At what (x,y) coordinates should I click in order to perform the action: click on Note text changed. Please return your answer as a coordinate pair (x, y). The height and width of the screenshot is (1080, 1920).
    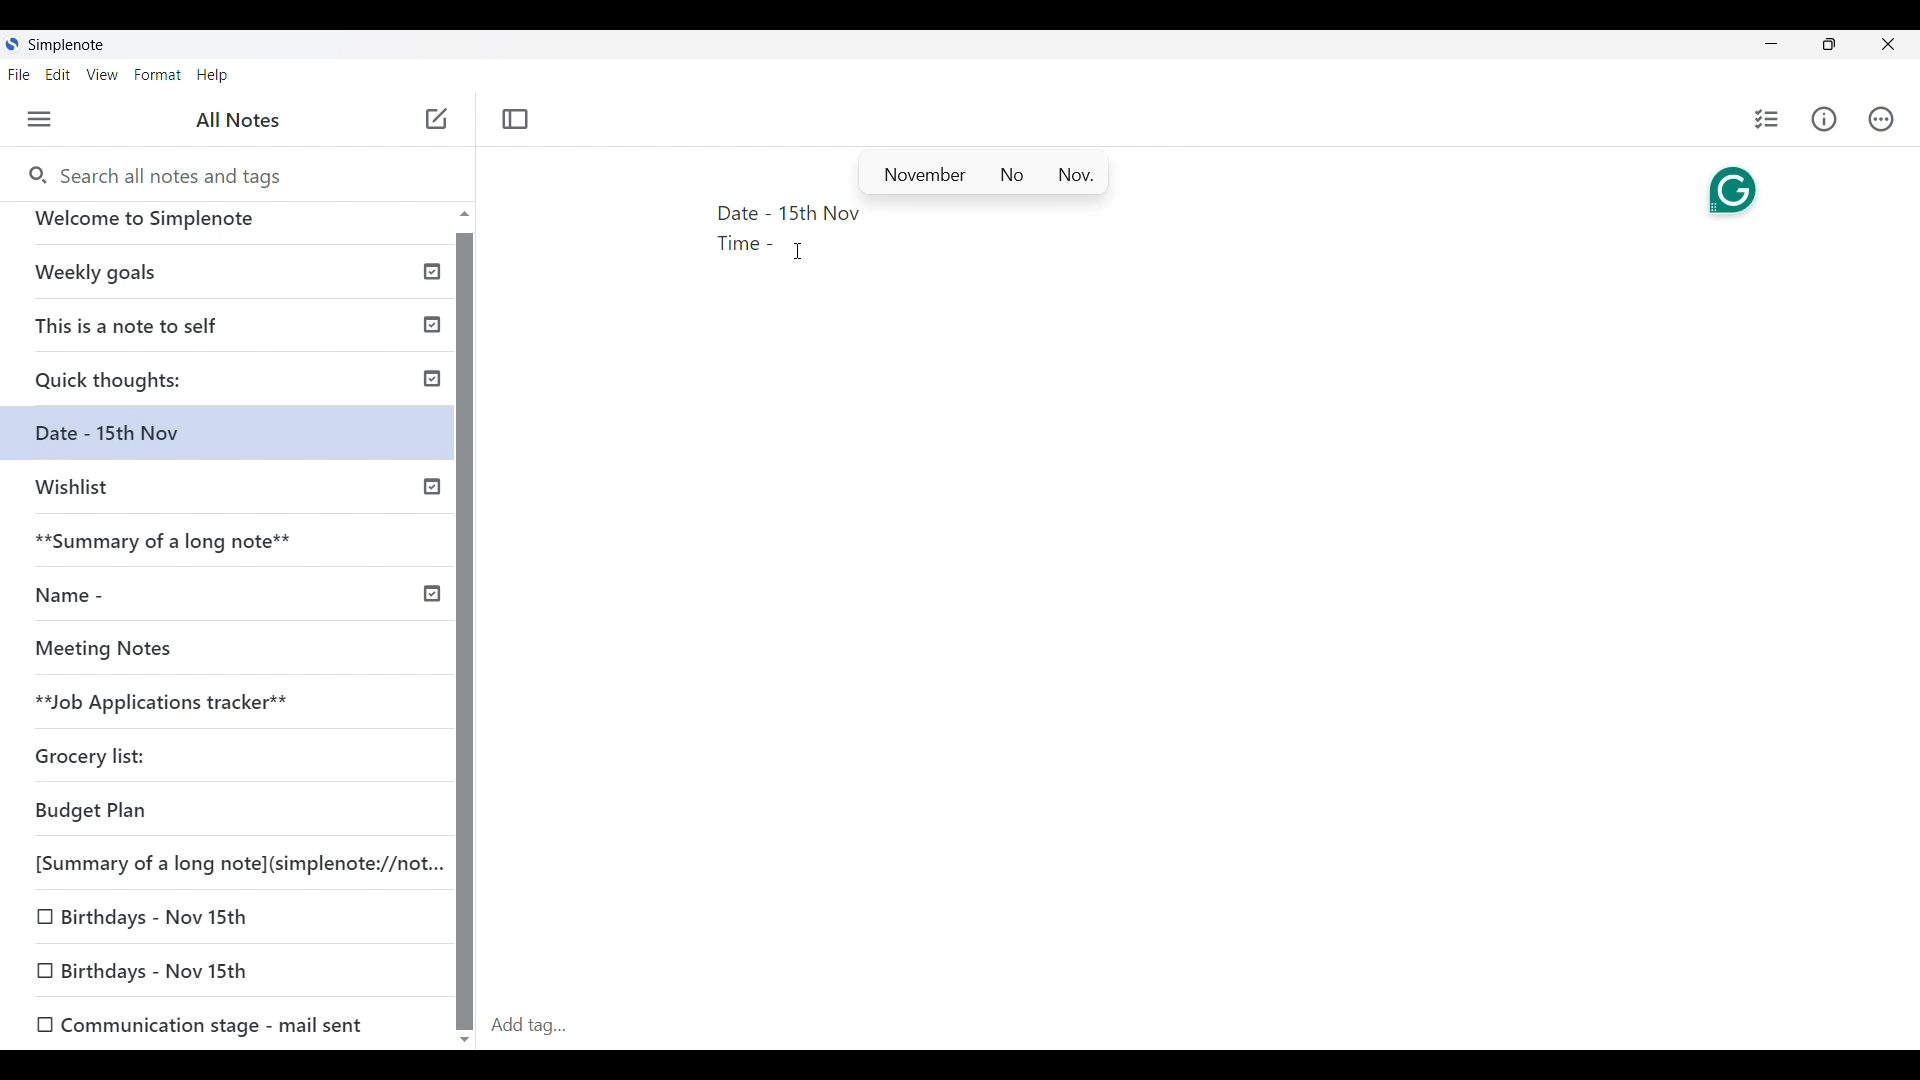
    Looking at the image, I should click on (236, 441).